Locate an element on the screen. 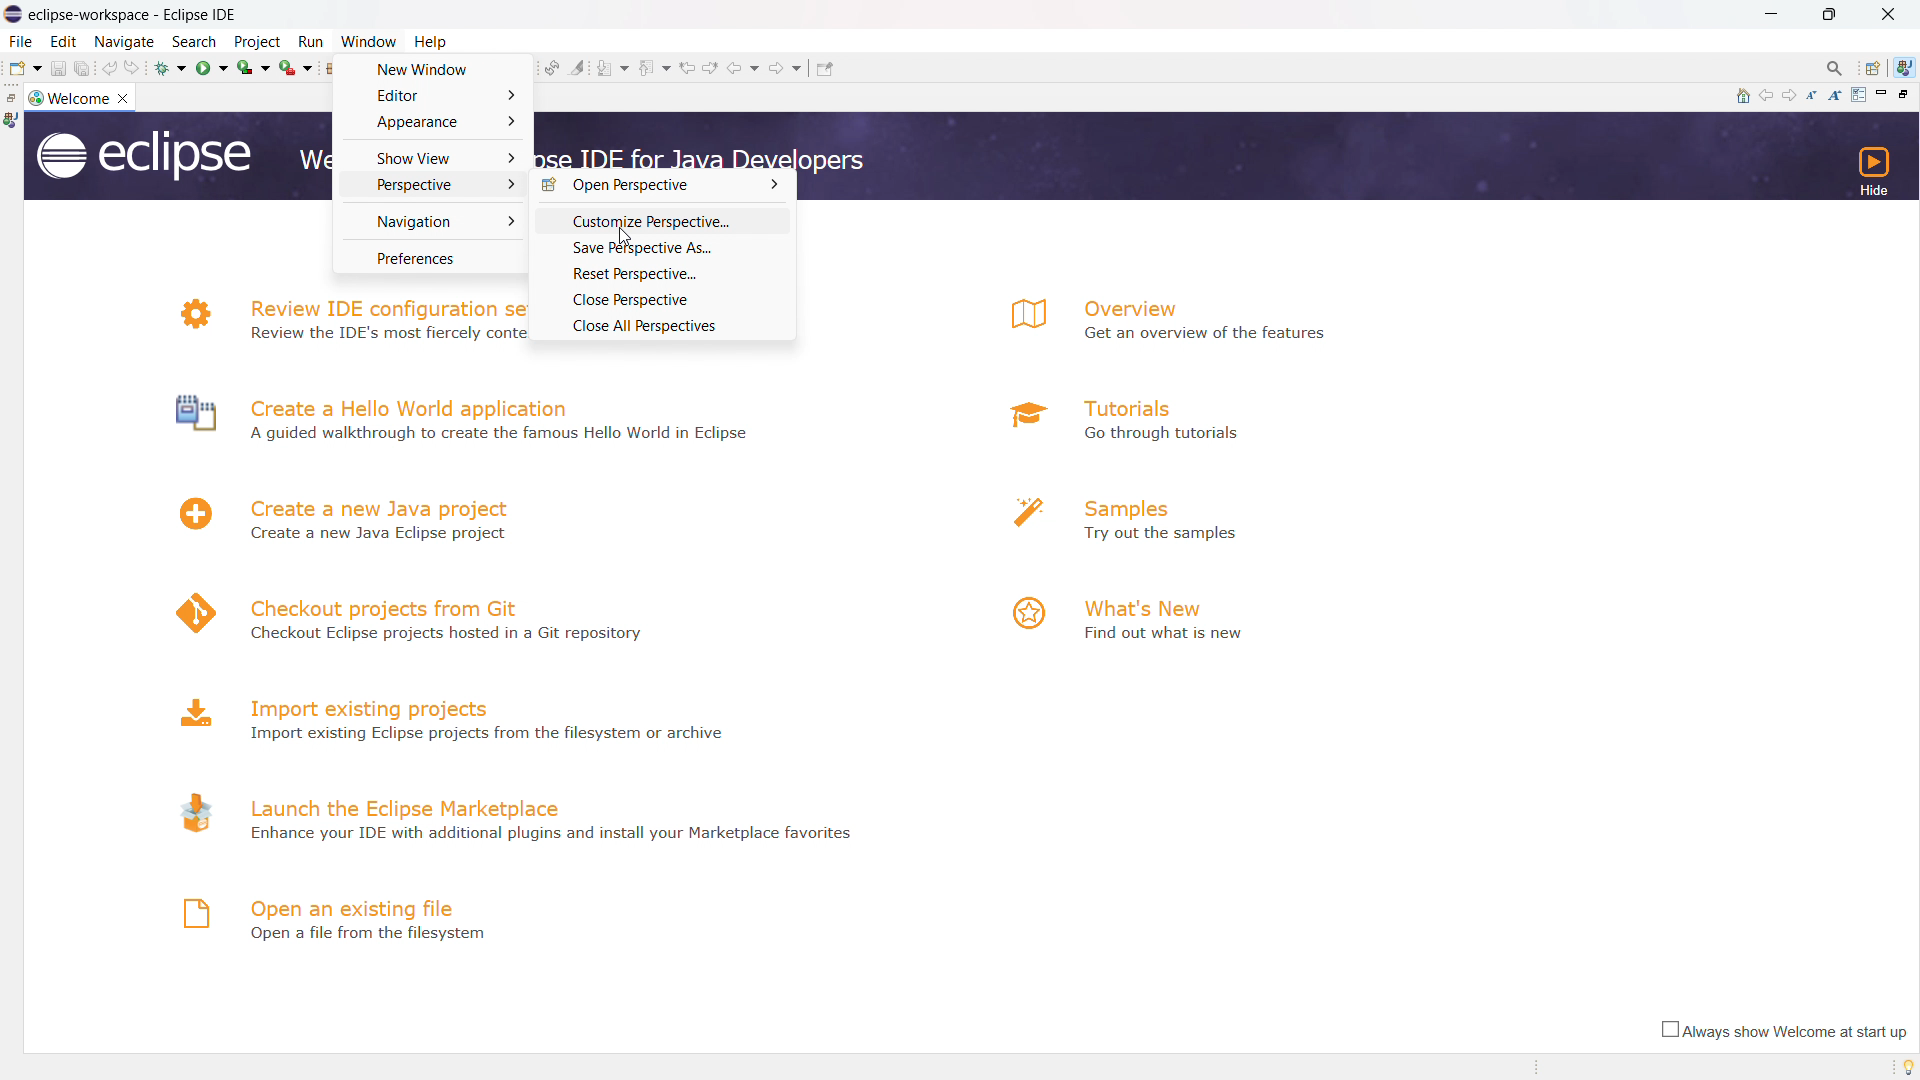 The width and height of the screenshot is (1920, 1080). perspective is located at coordinates (430, 187).